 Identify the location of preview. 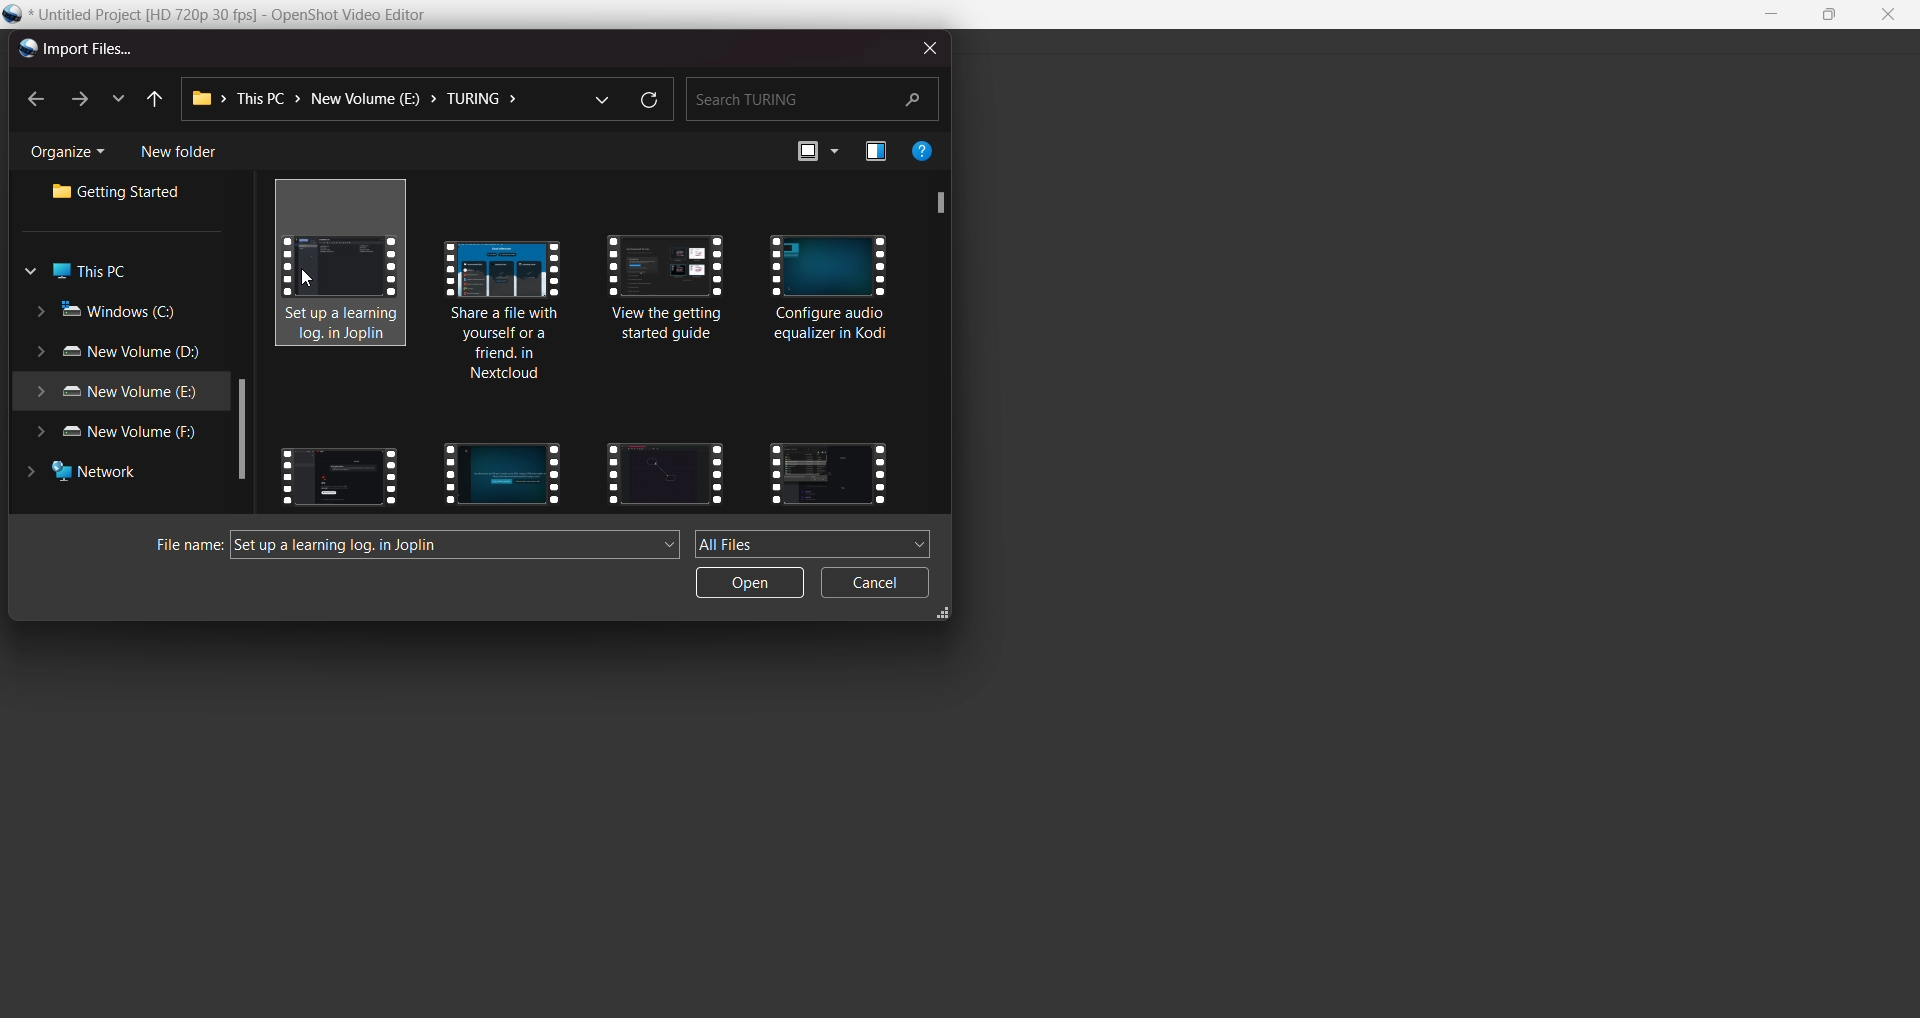
(876, 153).